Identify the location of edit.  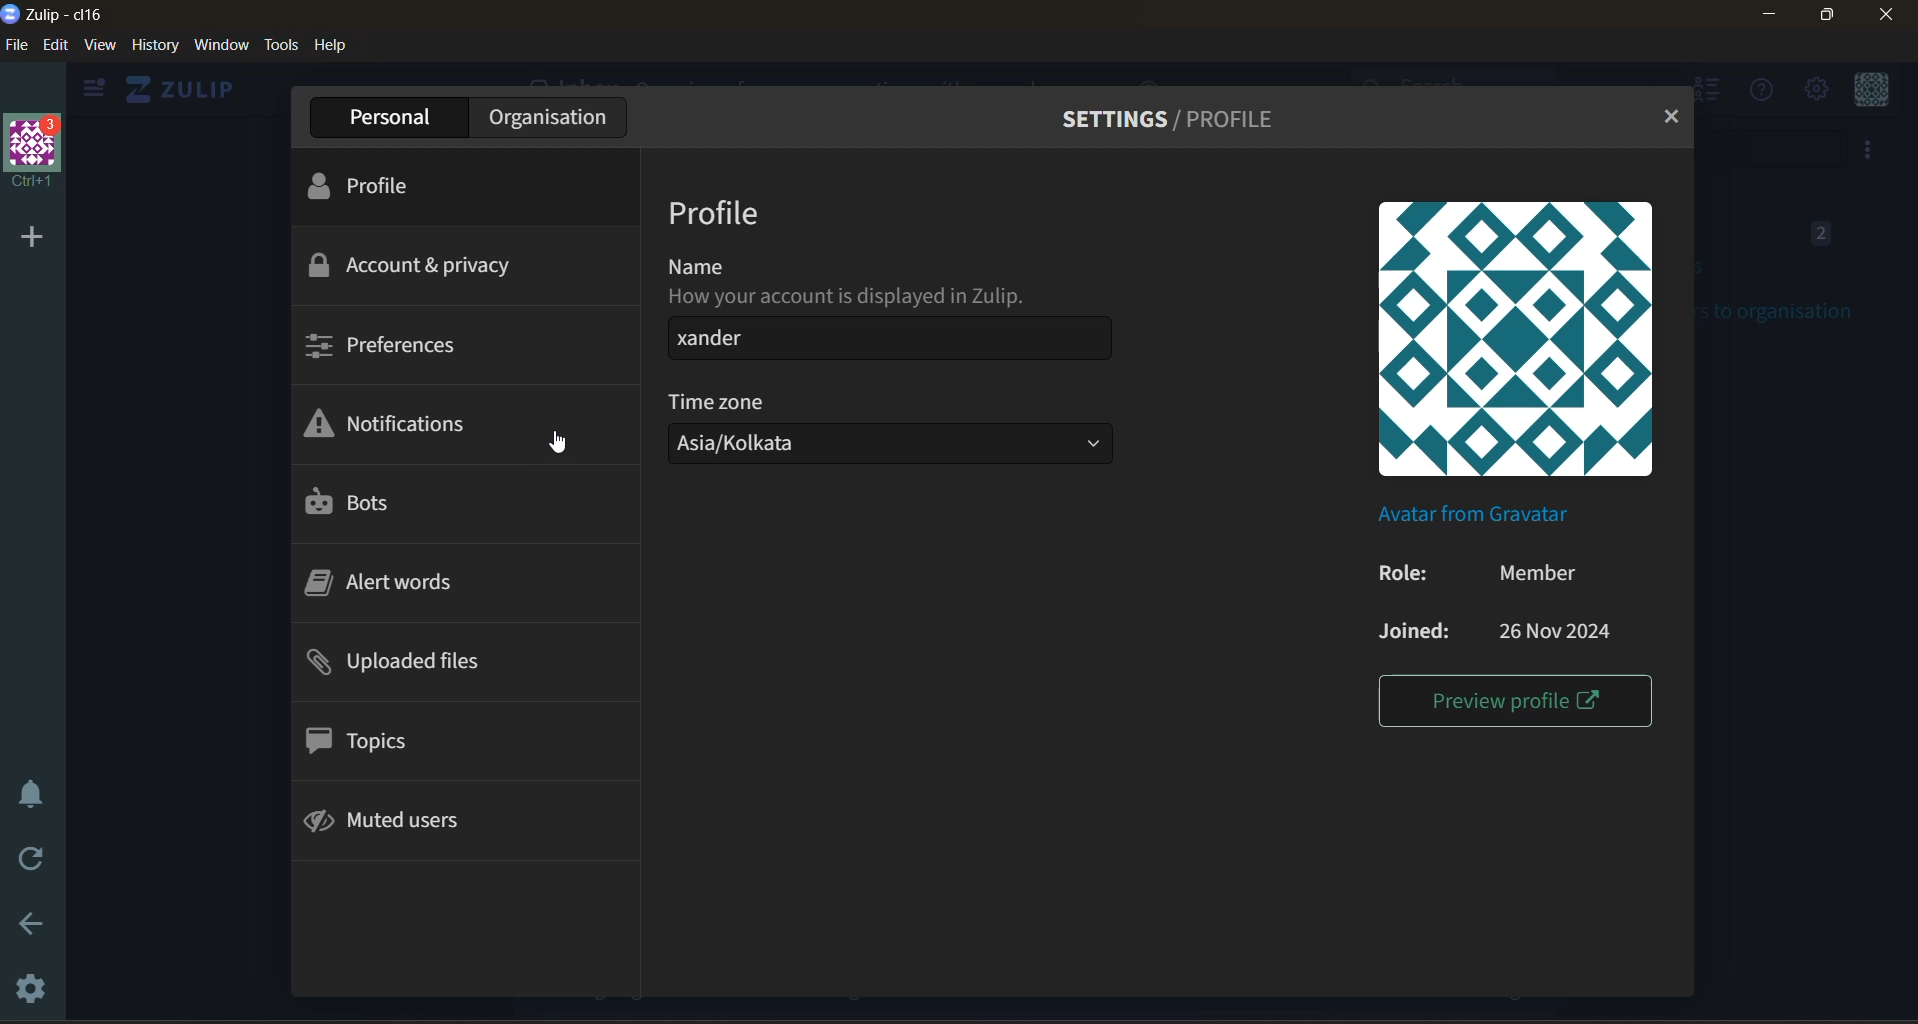
(53, 44).